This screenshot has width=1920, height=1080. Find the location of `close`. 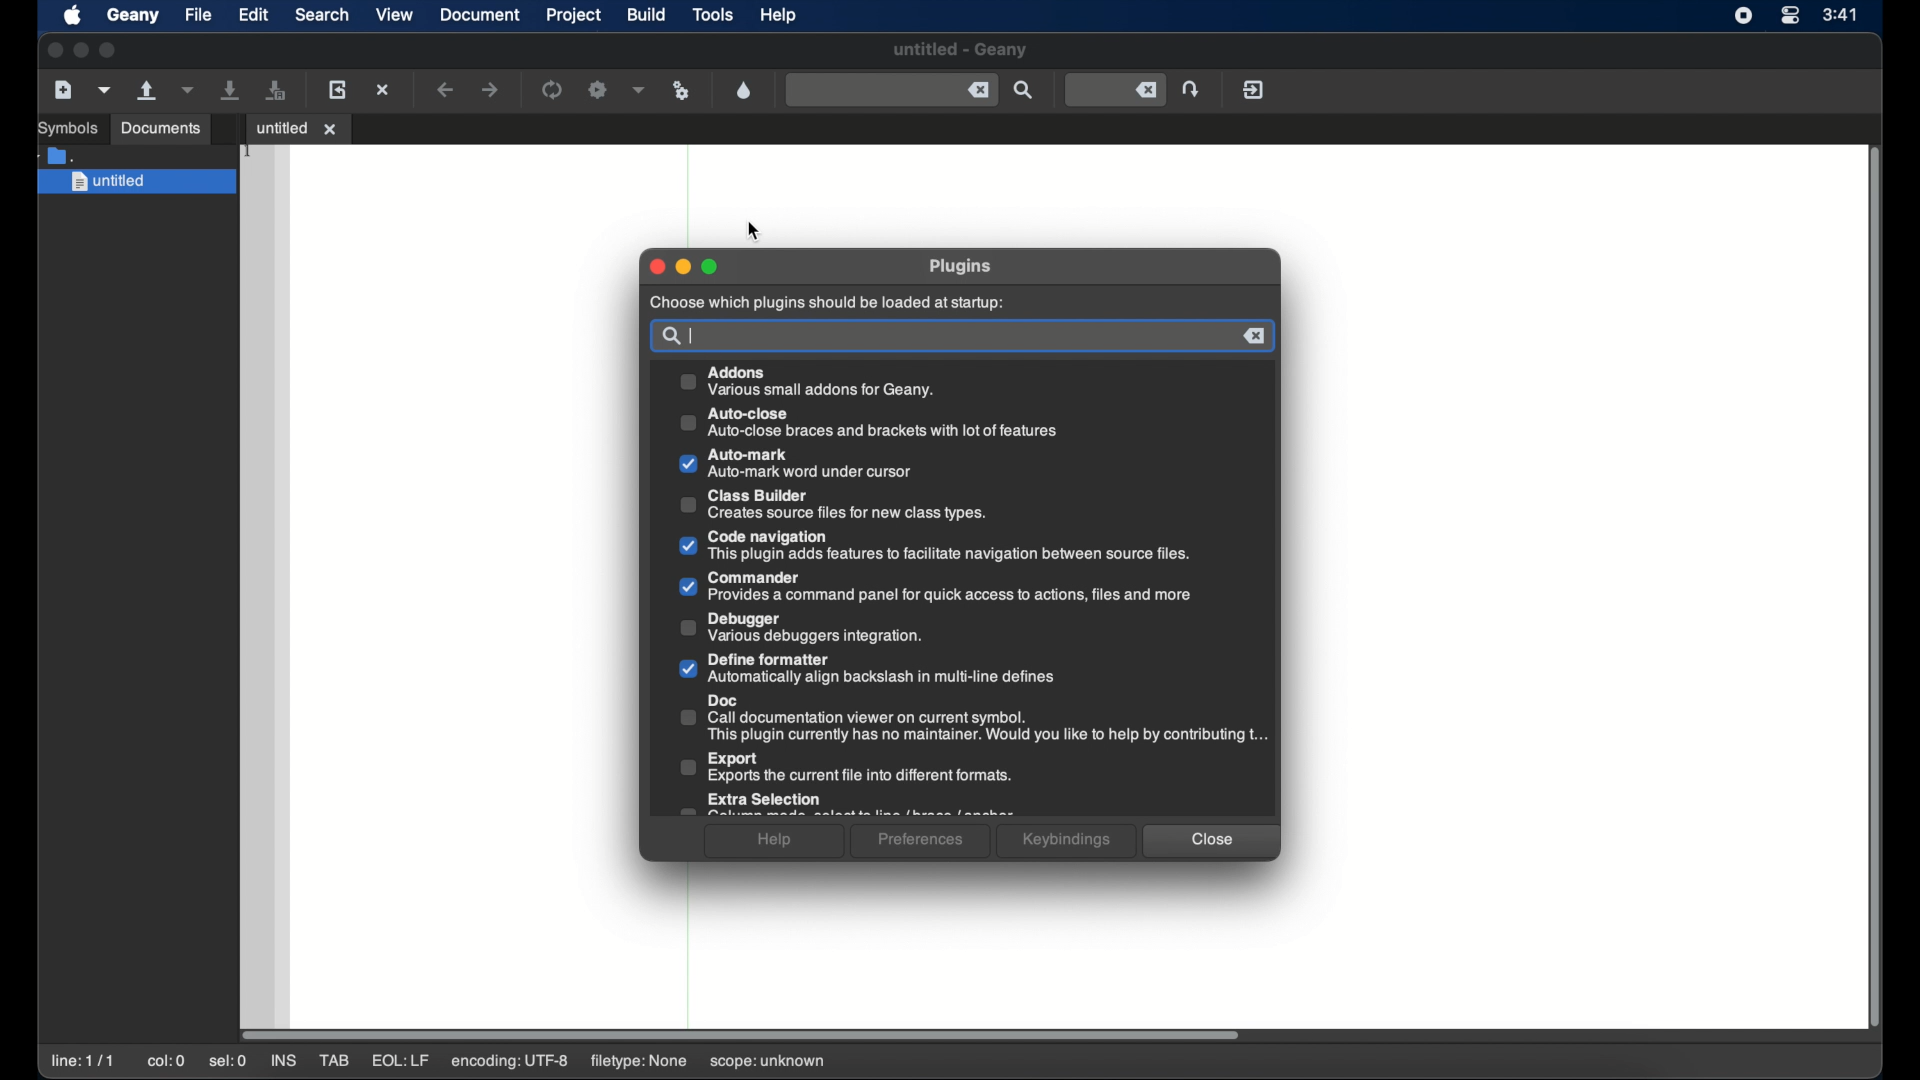

close is located at coordinates (654, 267).